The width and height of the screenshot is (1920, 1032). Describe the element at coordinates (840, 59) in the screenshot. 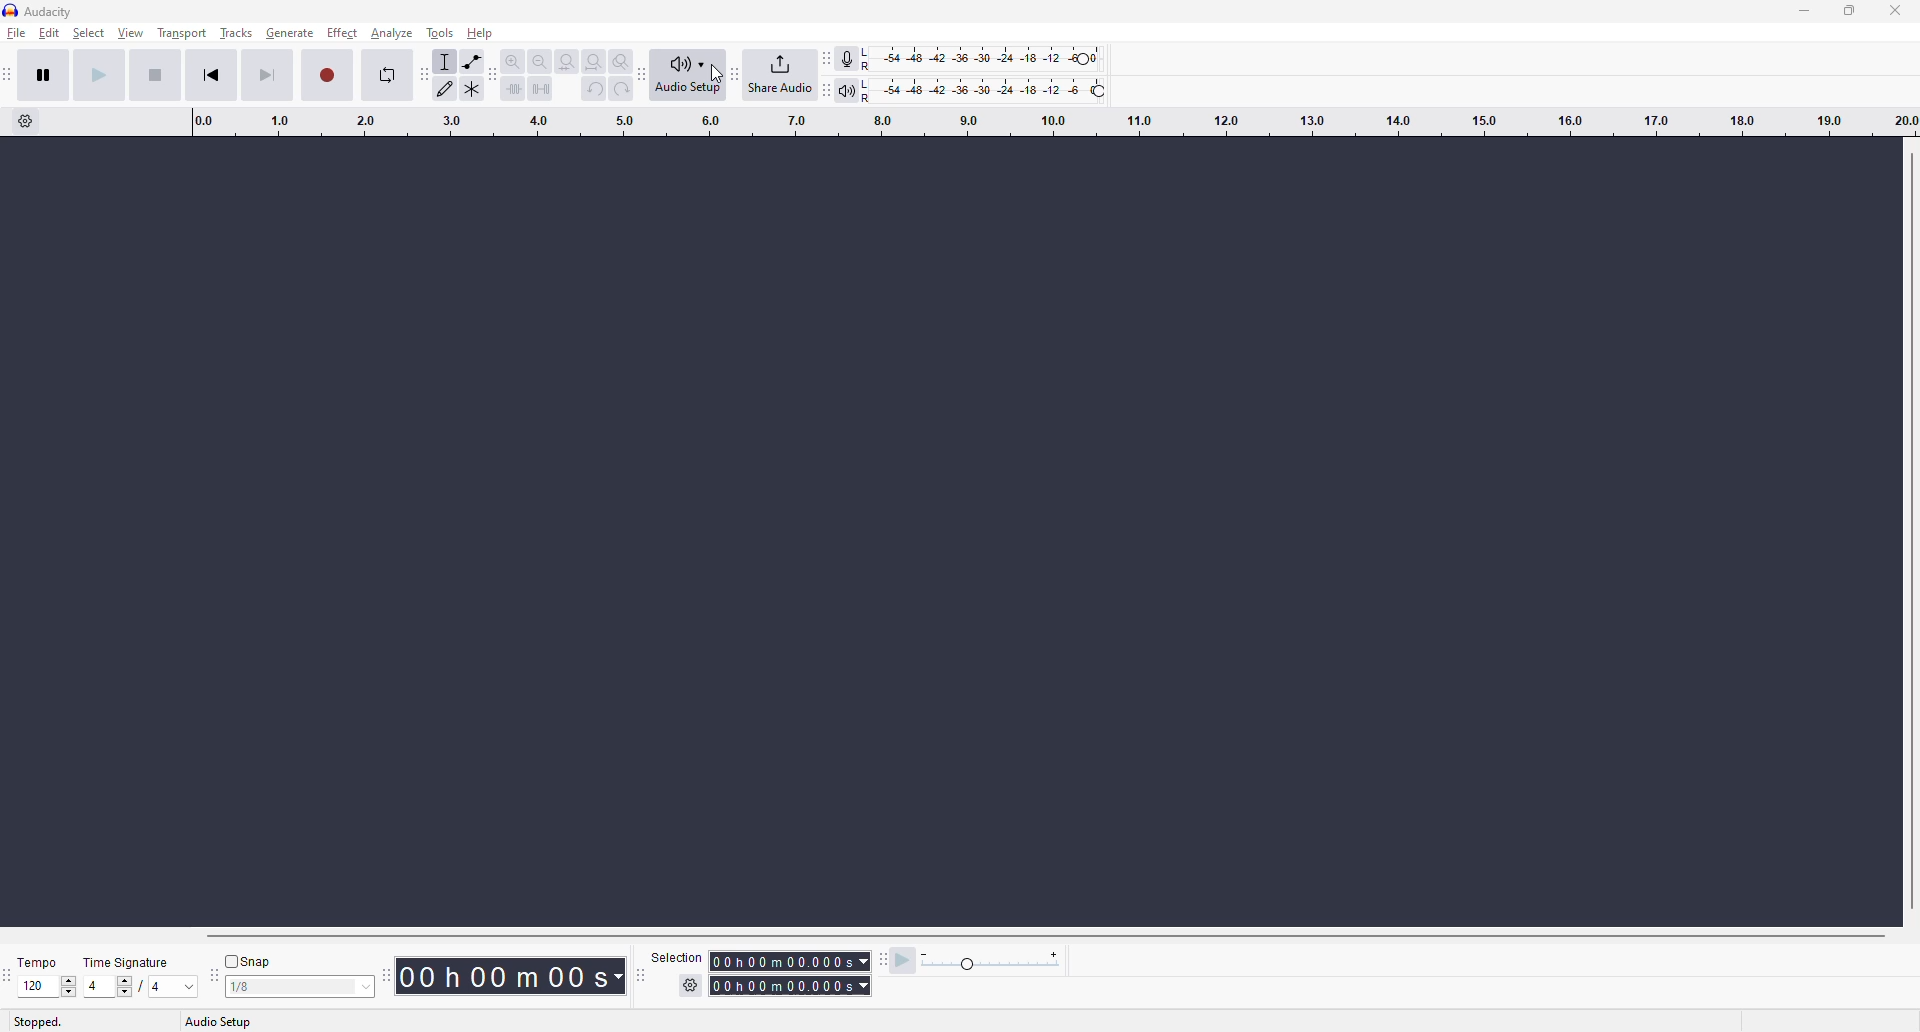

I see `record meter` at that location.